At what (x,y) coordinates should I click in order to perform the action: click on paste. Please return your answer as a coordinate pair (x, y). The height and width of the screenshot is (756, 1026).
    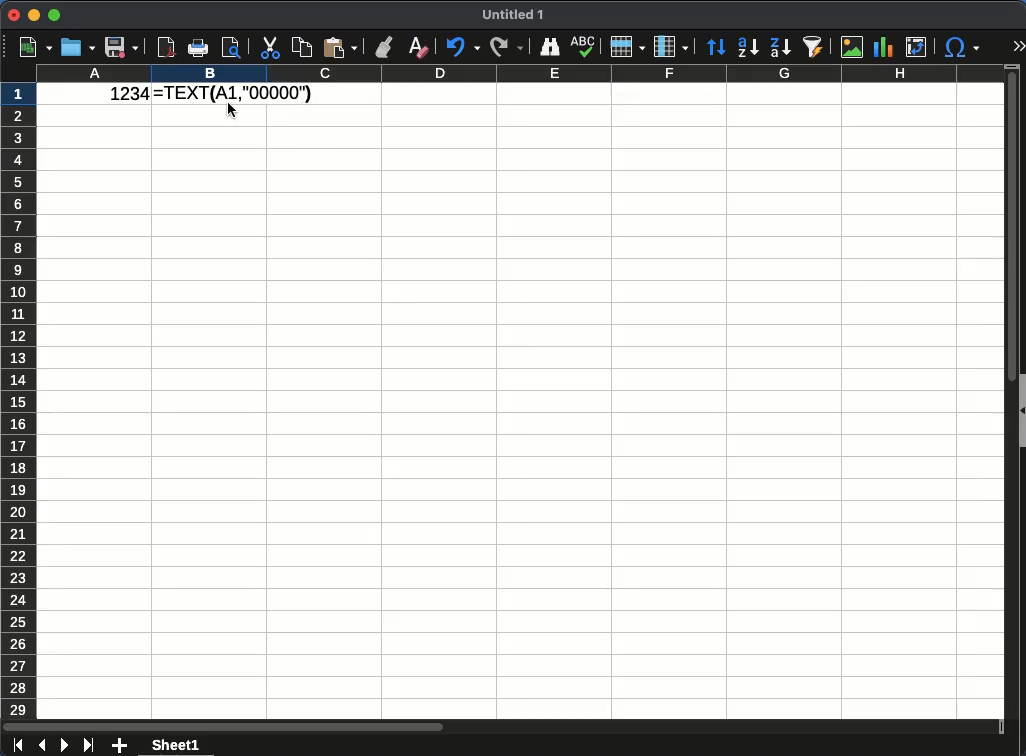
    Looking at the image, I should click on (340, 47).